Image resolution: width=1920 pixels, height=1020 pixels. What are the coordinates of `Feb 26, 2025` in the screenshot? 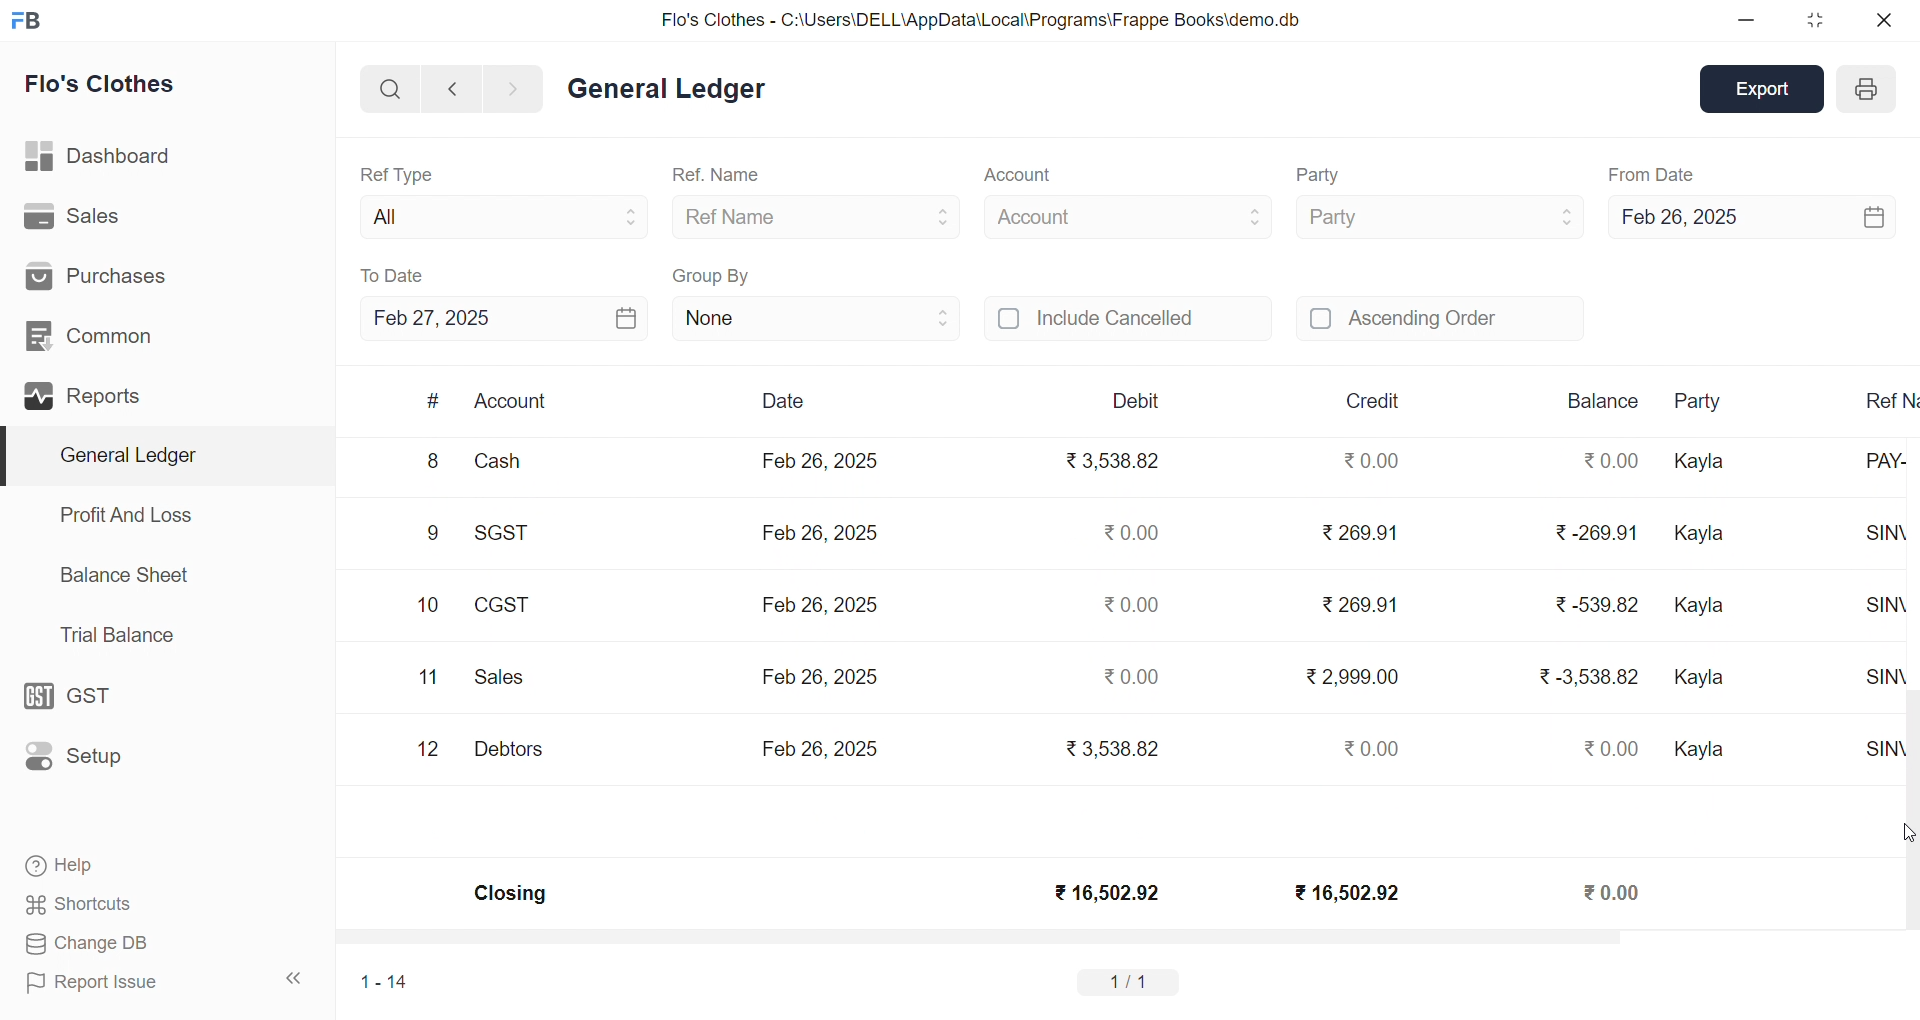 It's located at (820, 747).